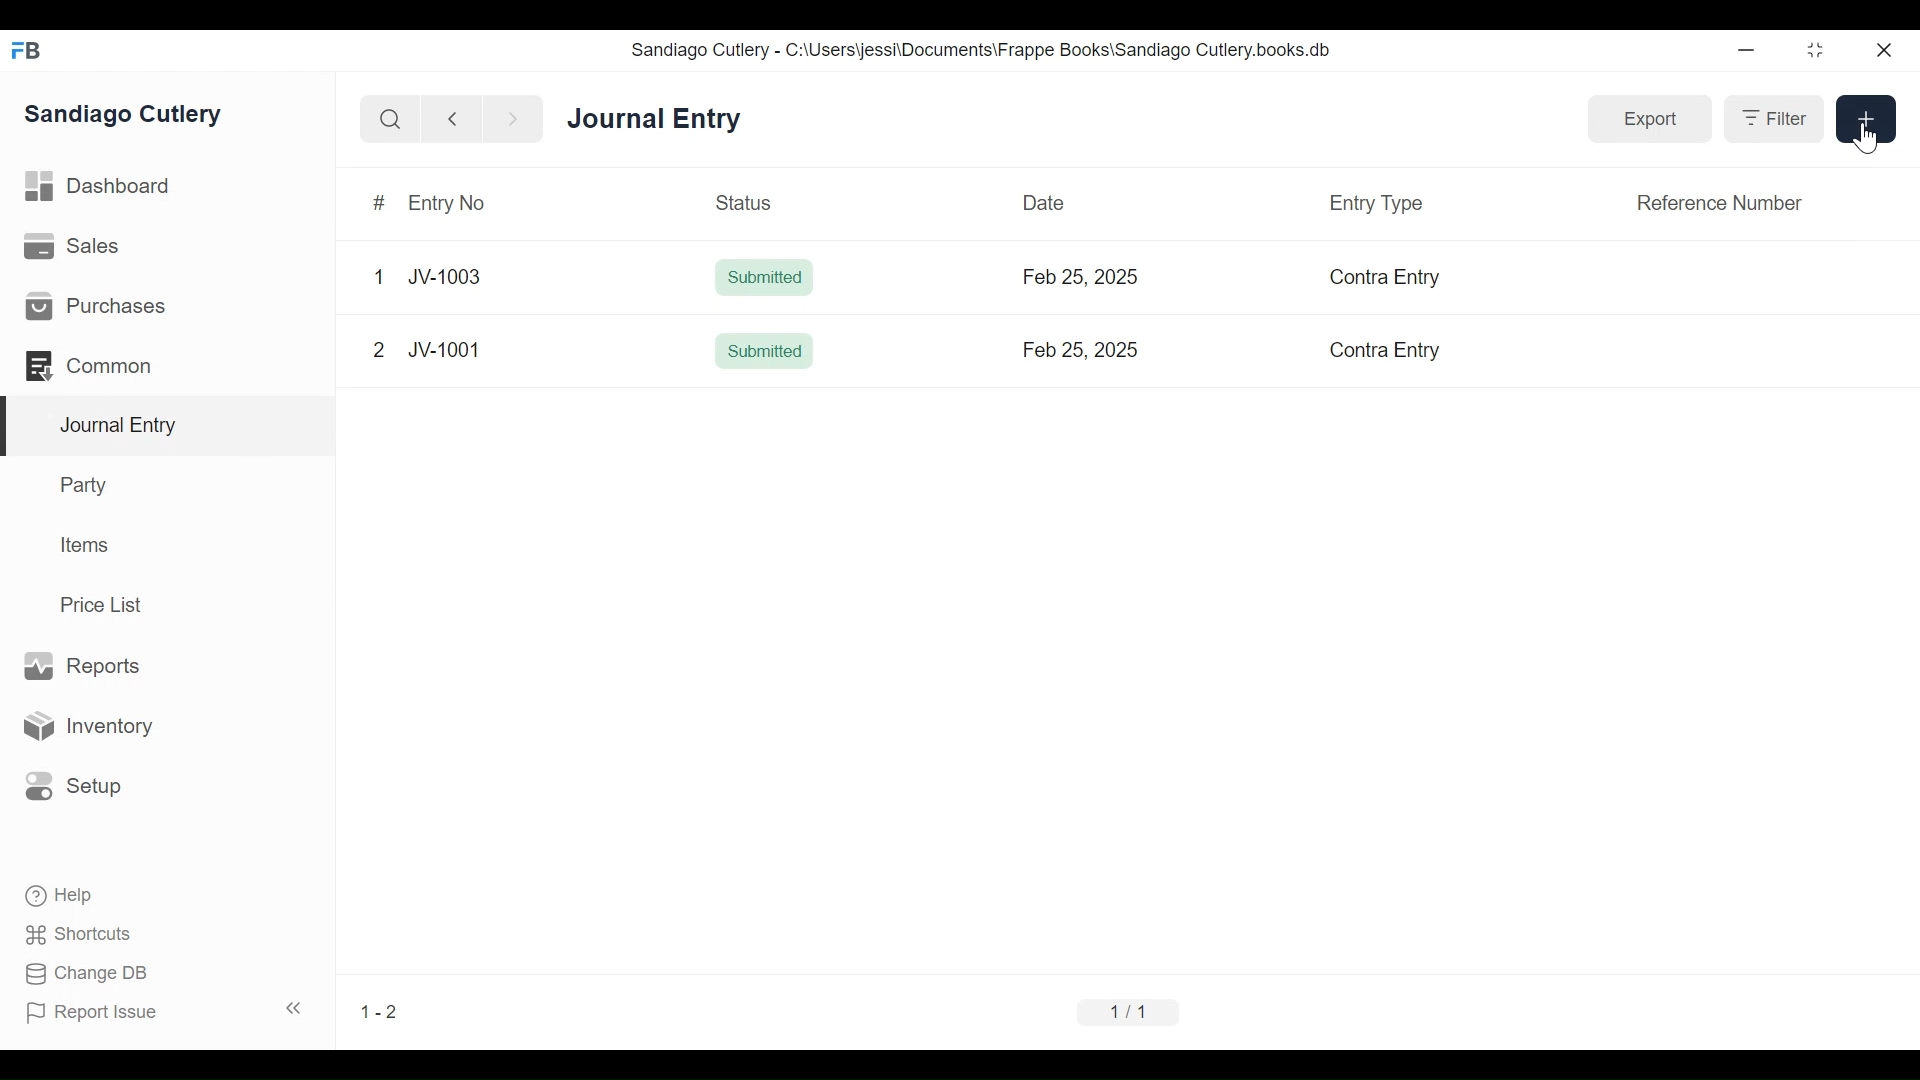 This screenshot has height=1080, width=1920. What do you see at coordinates (87, 484) in the screenshot?
I see `Party` at bounding box center [87, 484].